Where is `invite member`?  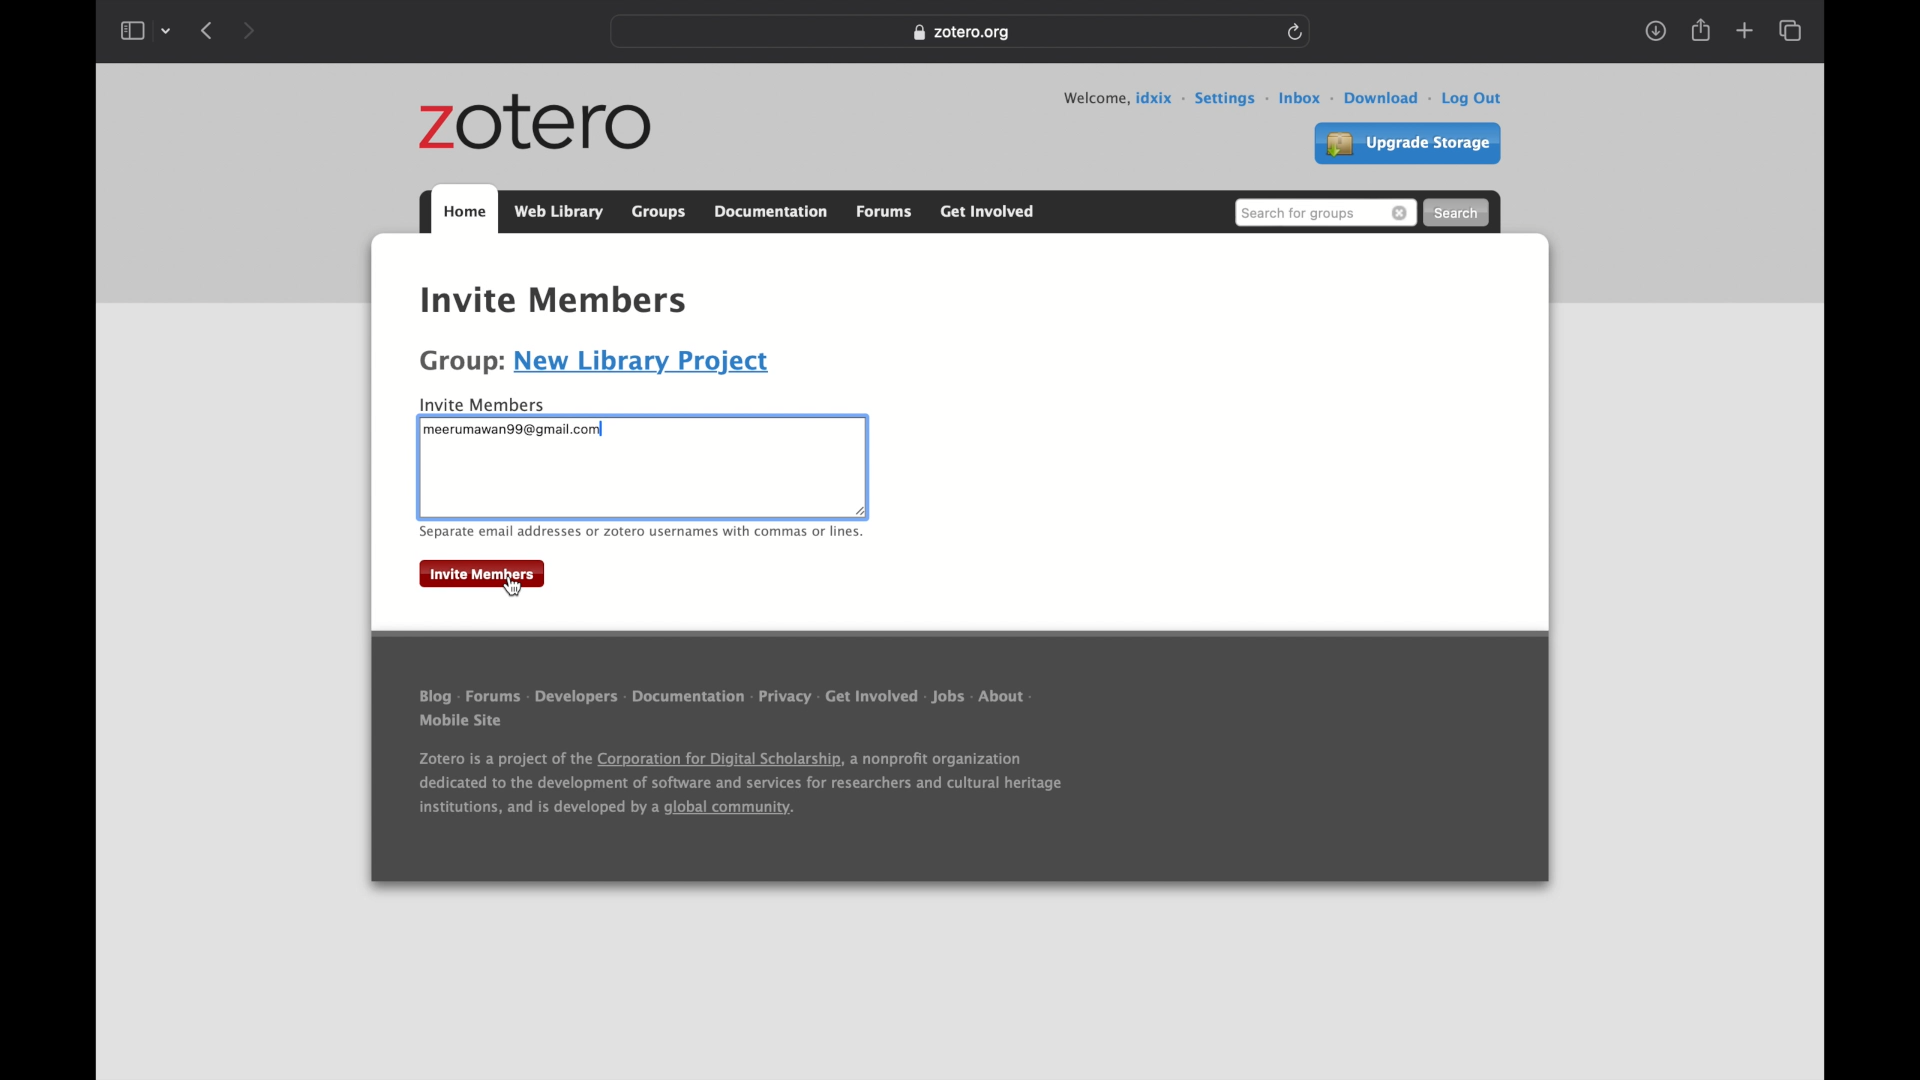
invite member is located at coordinates (483, 405).